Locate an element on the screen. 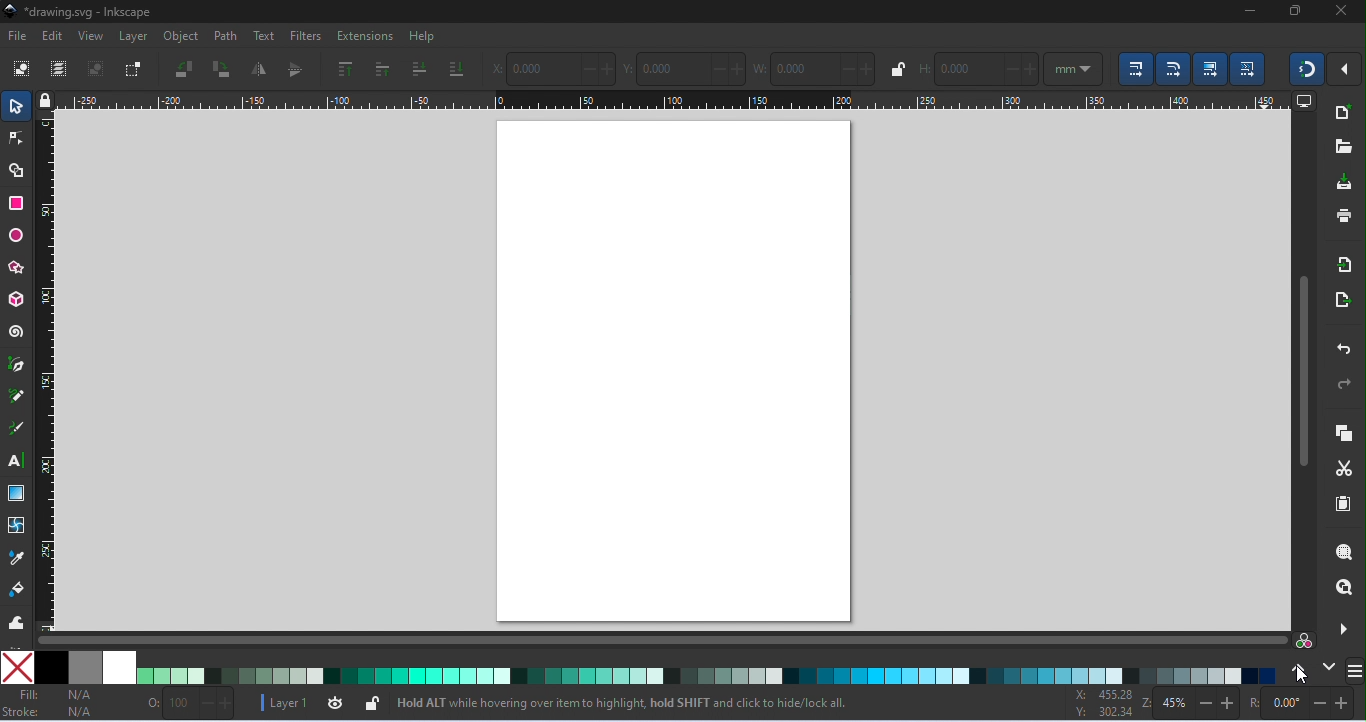 The width and height of the screenshot is (1366, 722). cursor is located at coordinates (1300, 674).